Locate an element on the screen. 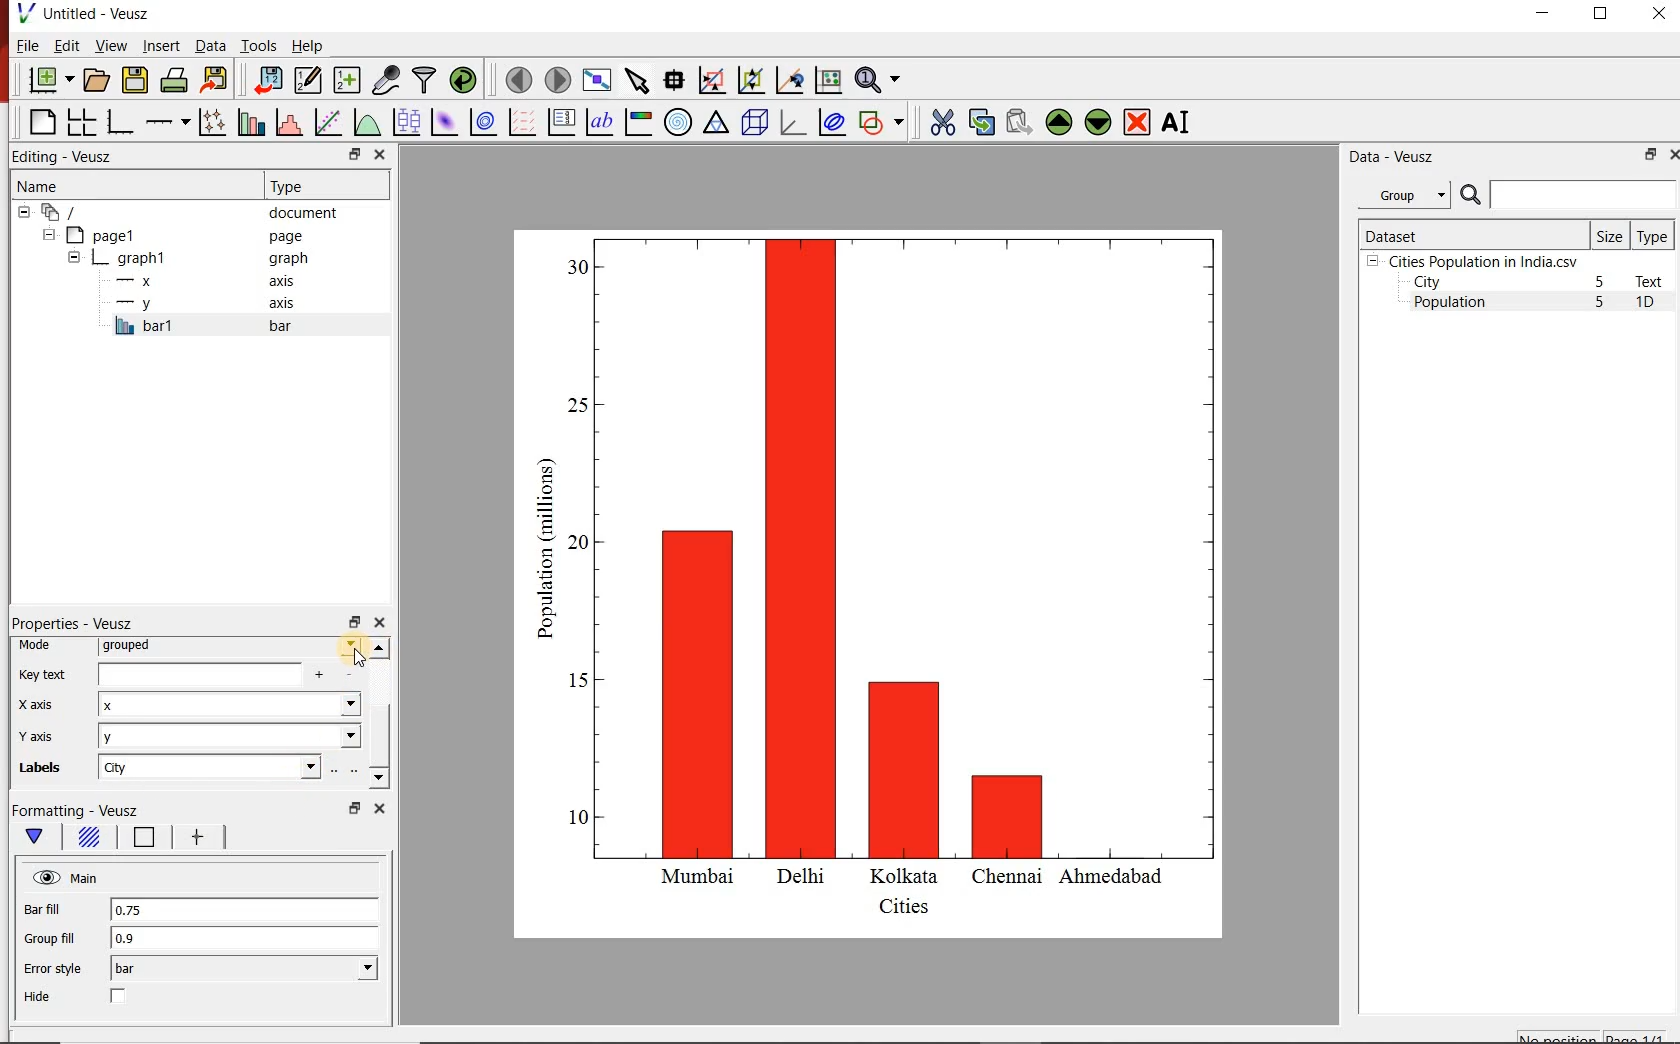 The height and width of the screenshot is (1044, 1680). print the document is located at coordinates (173, 81).